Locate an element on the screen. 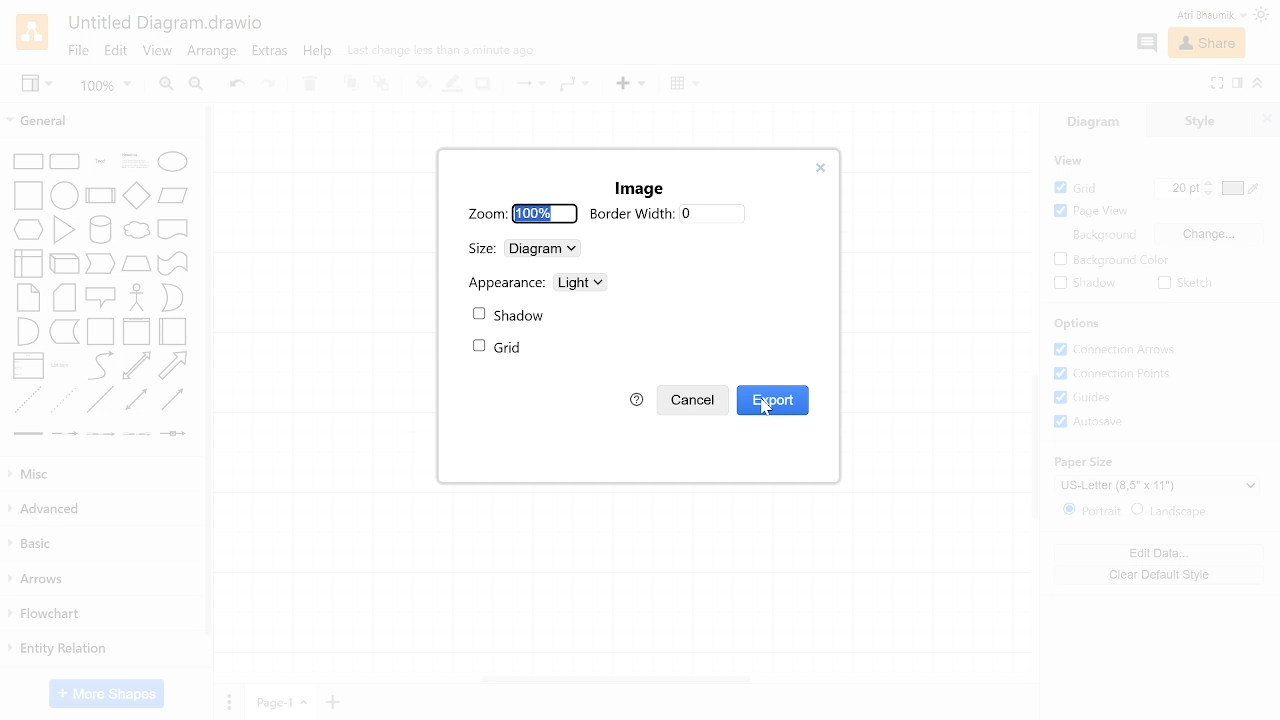 The width and height of the screenshot is (1280, 720). Misc is located at coordinates (30, 476).